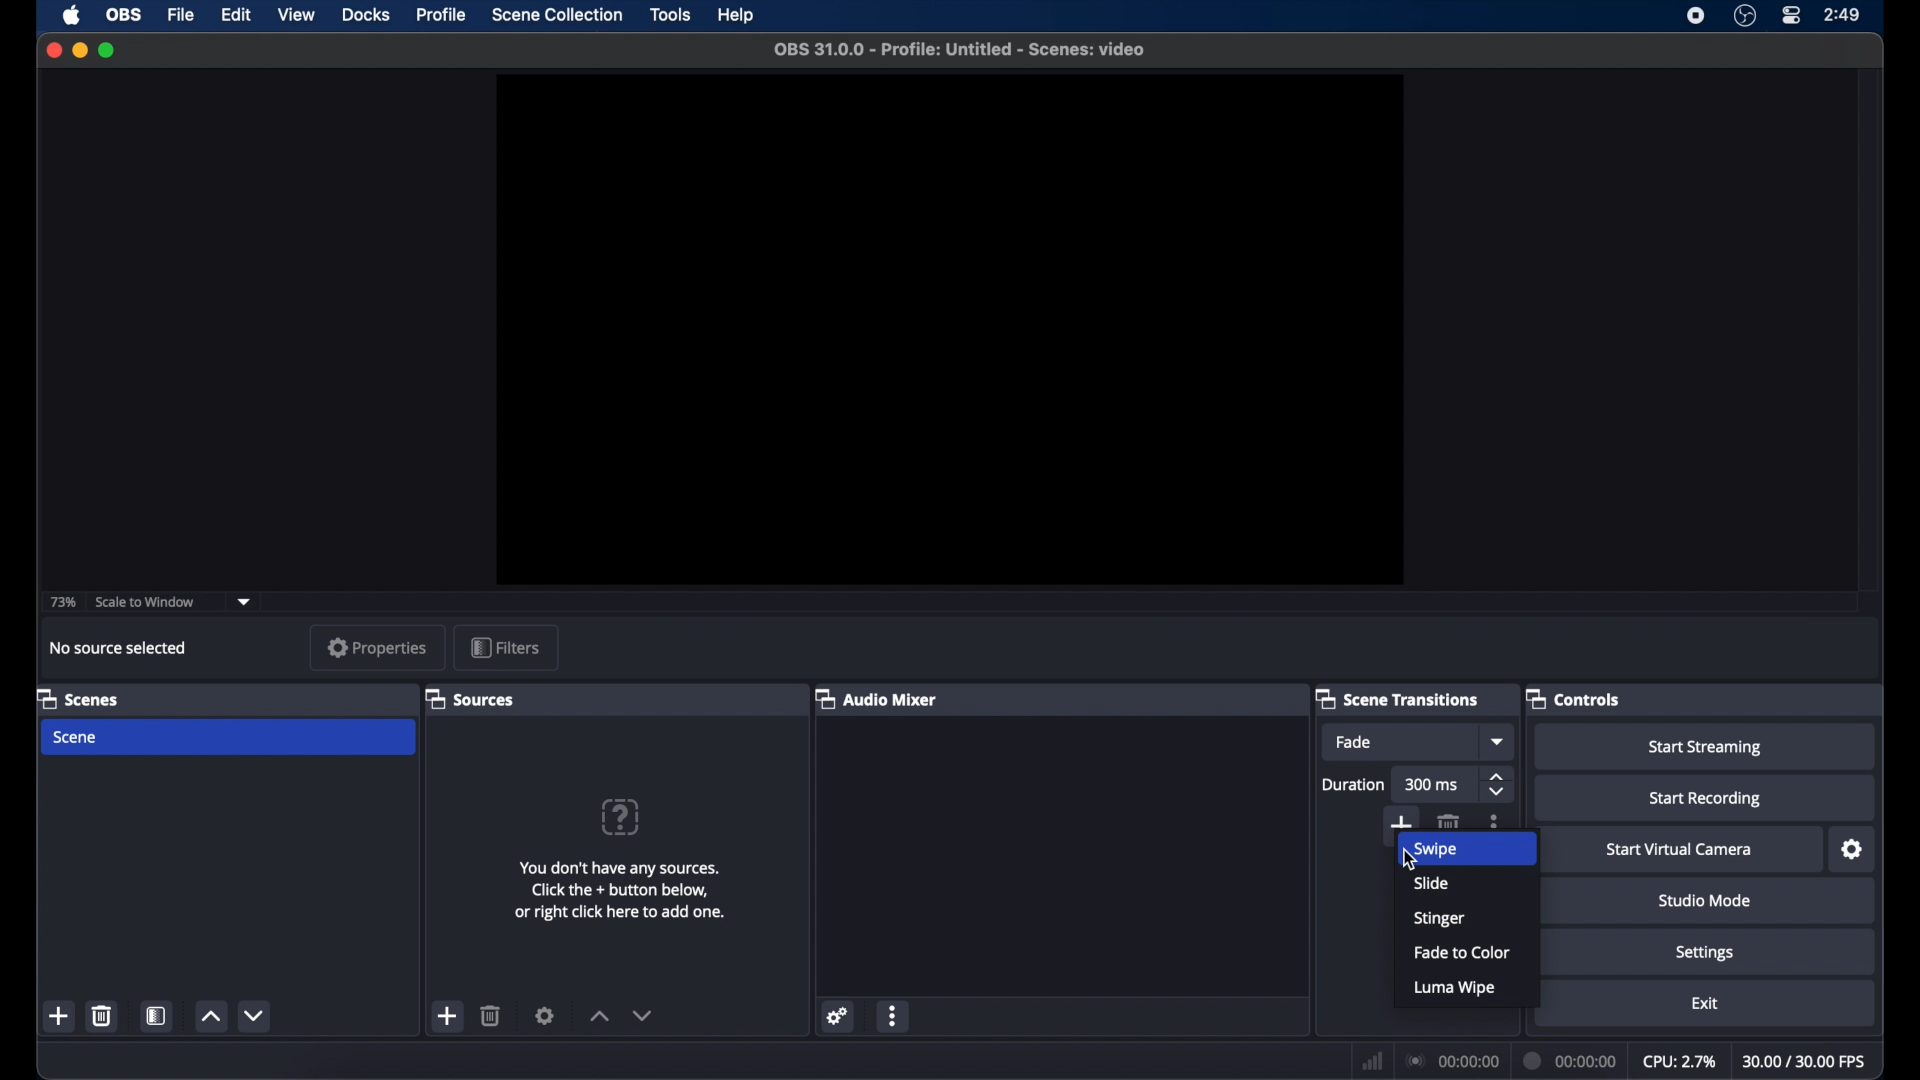 This screenshot has width=1920, height=1080. What do you see at coordinates (1432, 784) in the screenshot?
I see `300 ms` at bounding box center [1432, 784].